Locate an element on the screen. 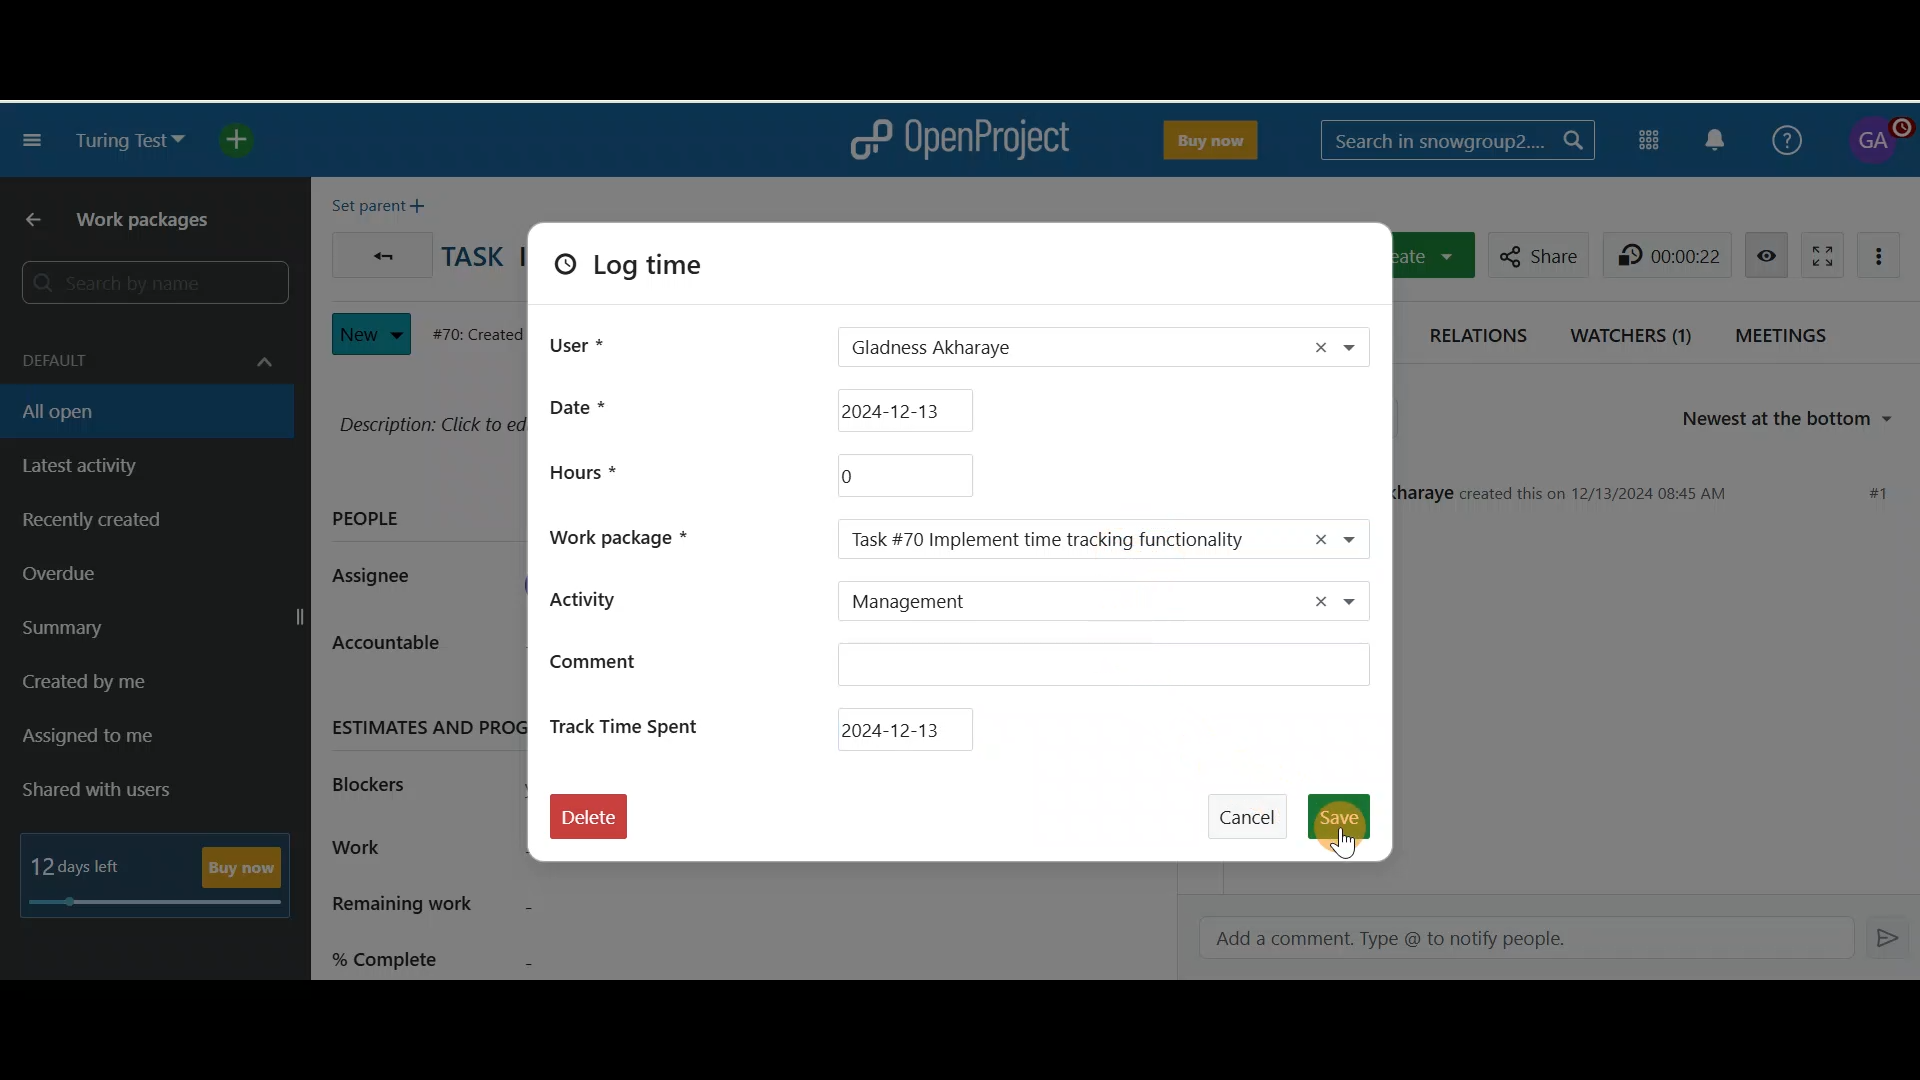 The image size is (1920, 1080). TASK is located at coordinates (473, 261).